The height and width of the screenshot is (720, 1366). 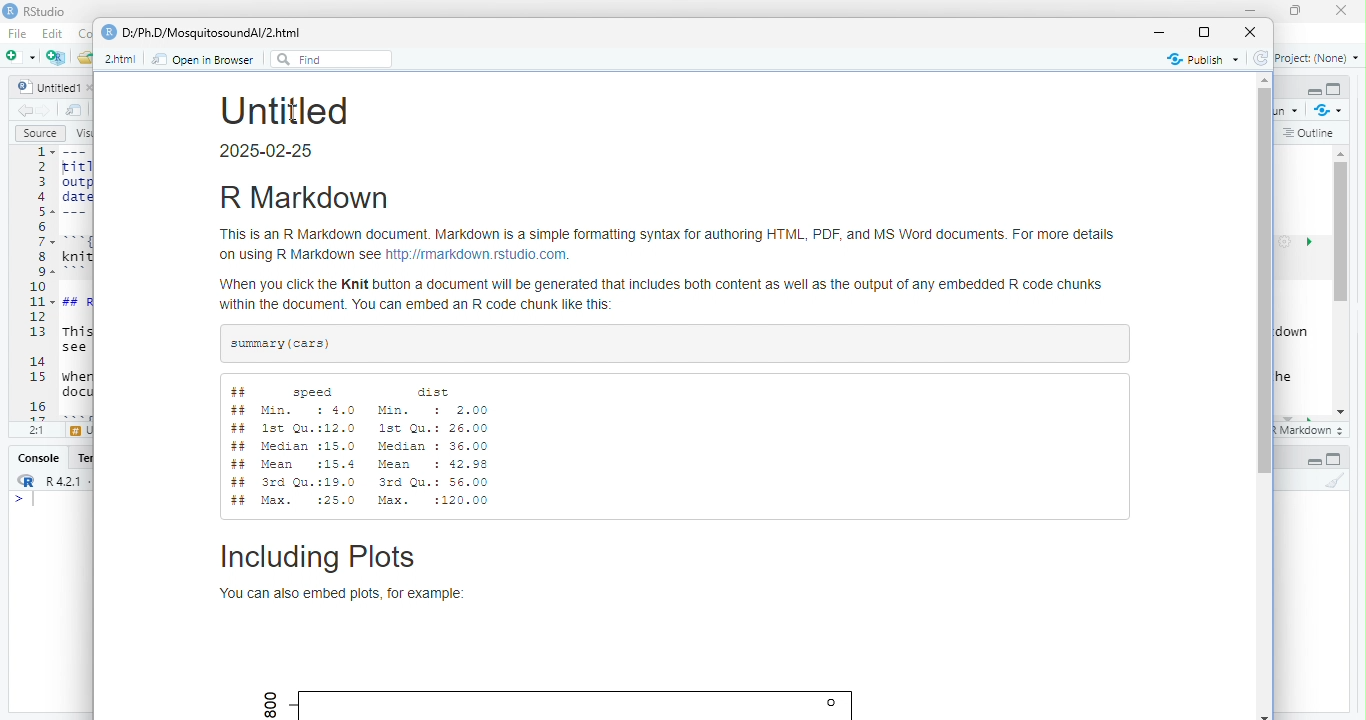 What do you see at coordinates (46, 11) in the screenshot?
I see `RStudio` at bounding box center [46, 11].